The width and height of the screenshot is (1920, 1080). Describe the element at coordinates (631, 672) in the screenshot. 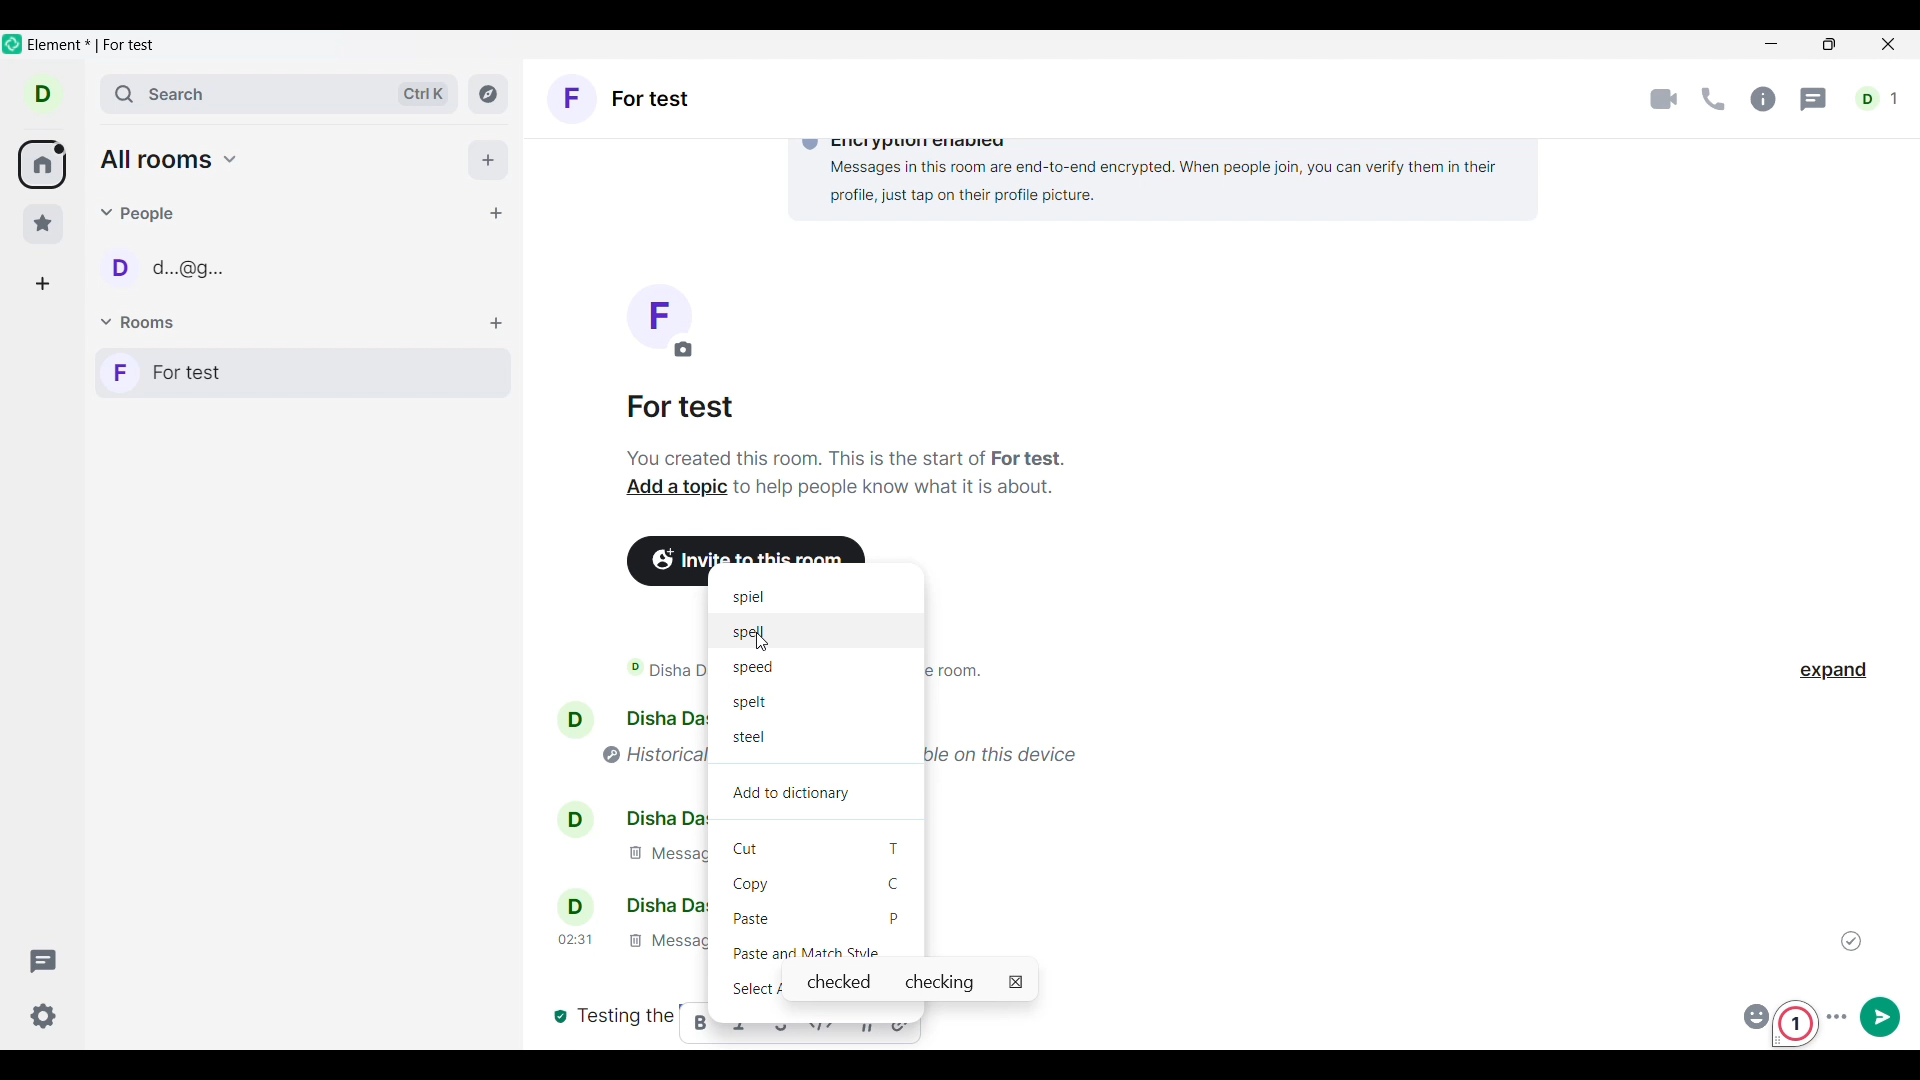

I see `Disha Das created and configured the room.` at that location.